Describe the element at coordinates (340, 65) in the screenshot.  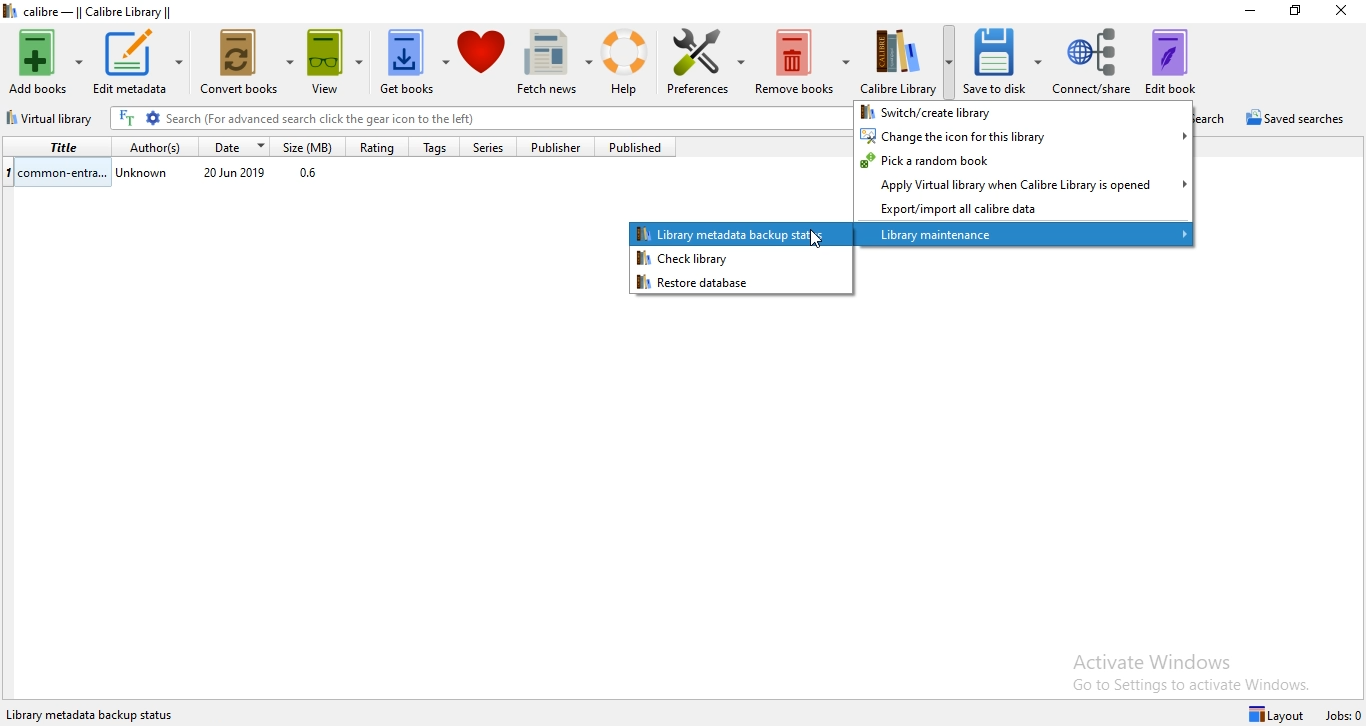
I see `View` at that location.